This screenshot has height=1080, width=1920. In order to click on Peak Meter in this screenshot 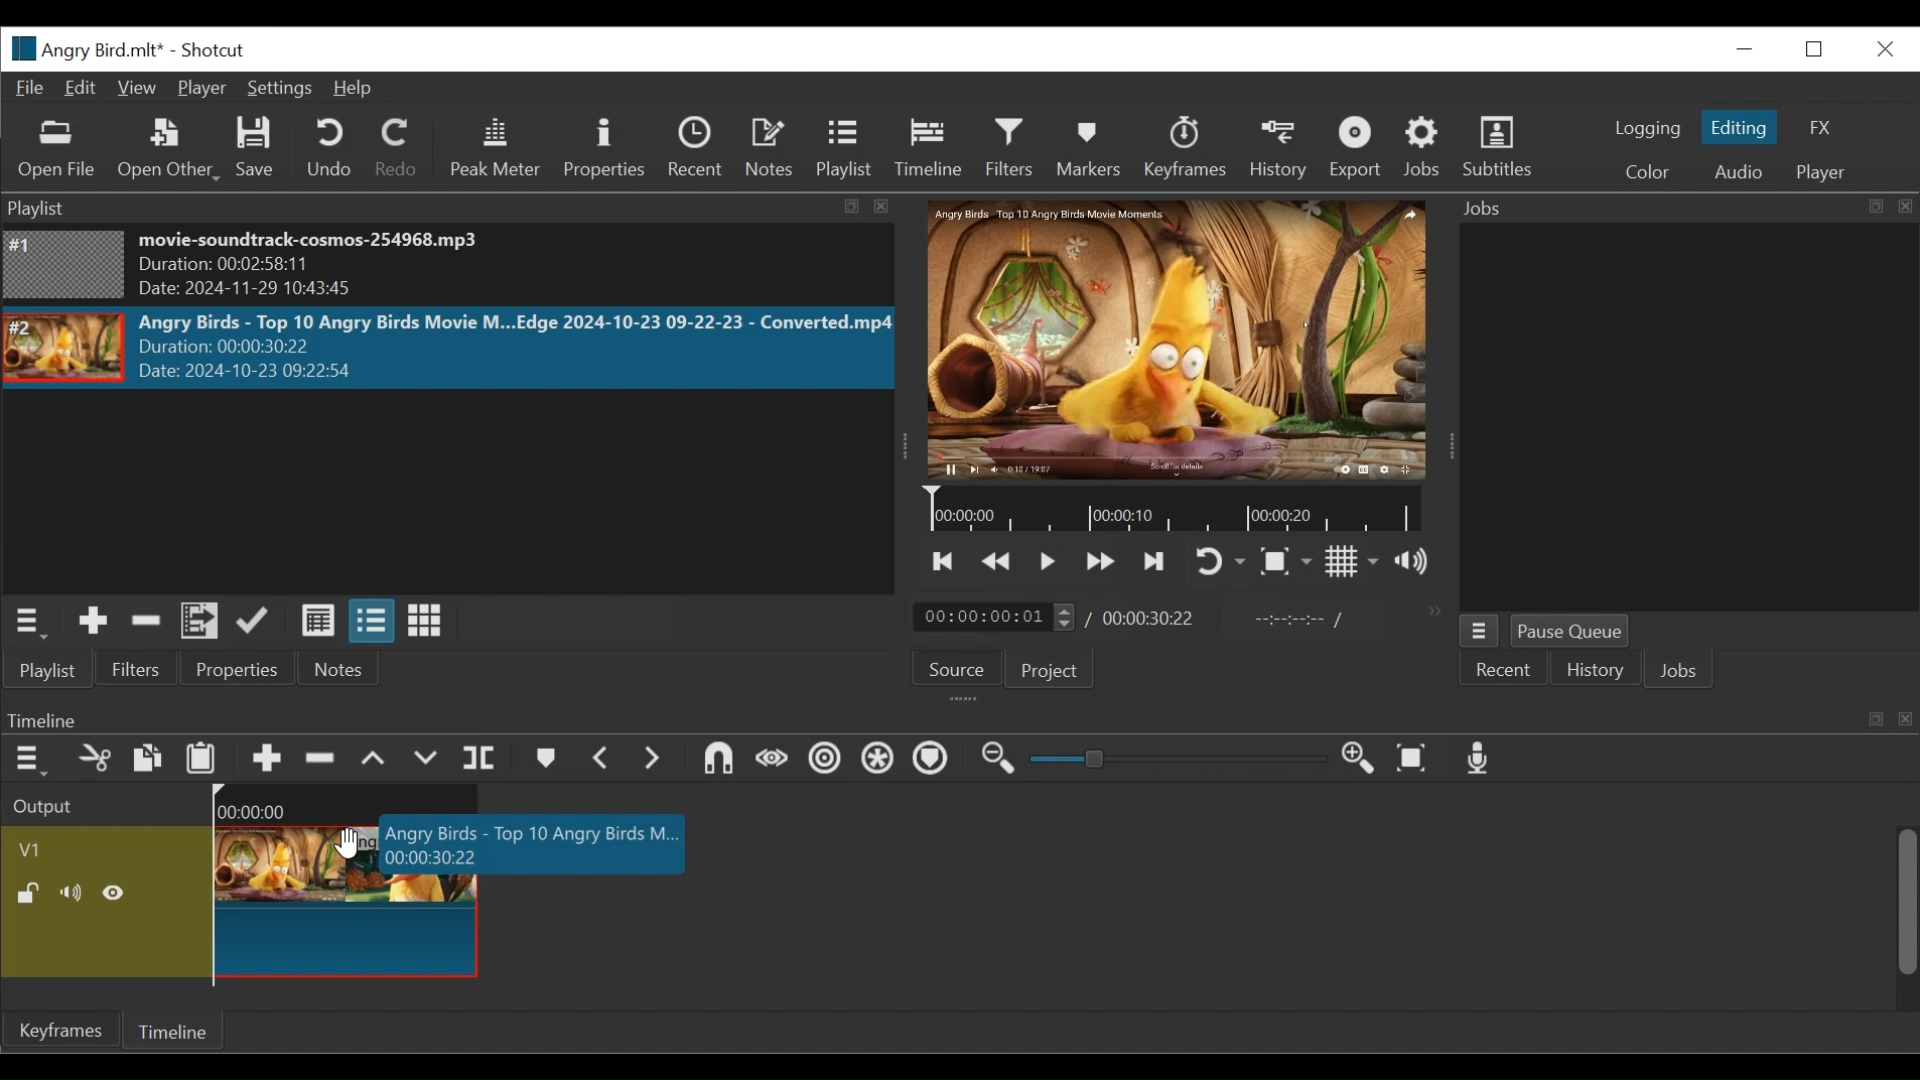, I will do `click(495, 150)`.